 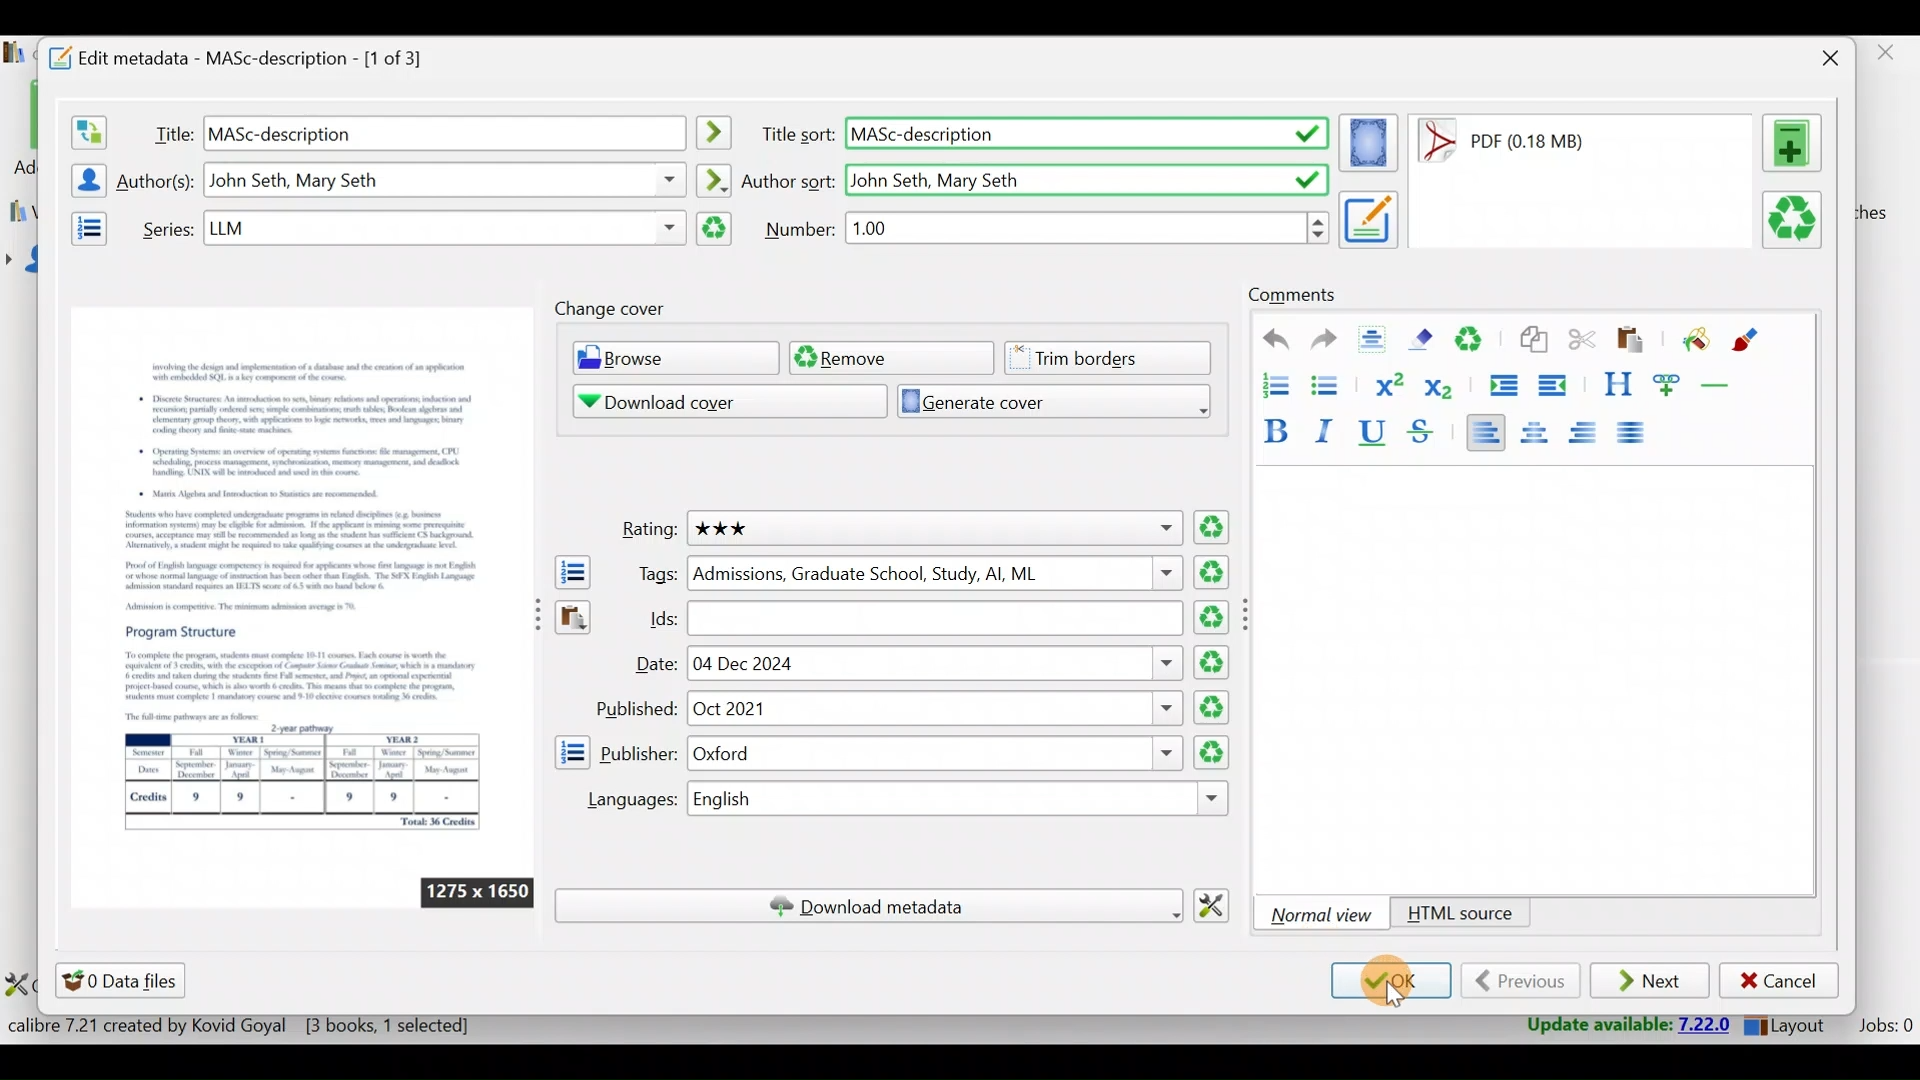 What do you see at coordinates (938, 663) in the screenshot?
I see `` at bounding box center [938, 663].